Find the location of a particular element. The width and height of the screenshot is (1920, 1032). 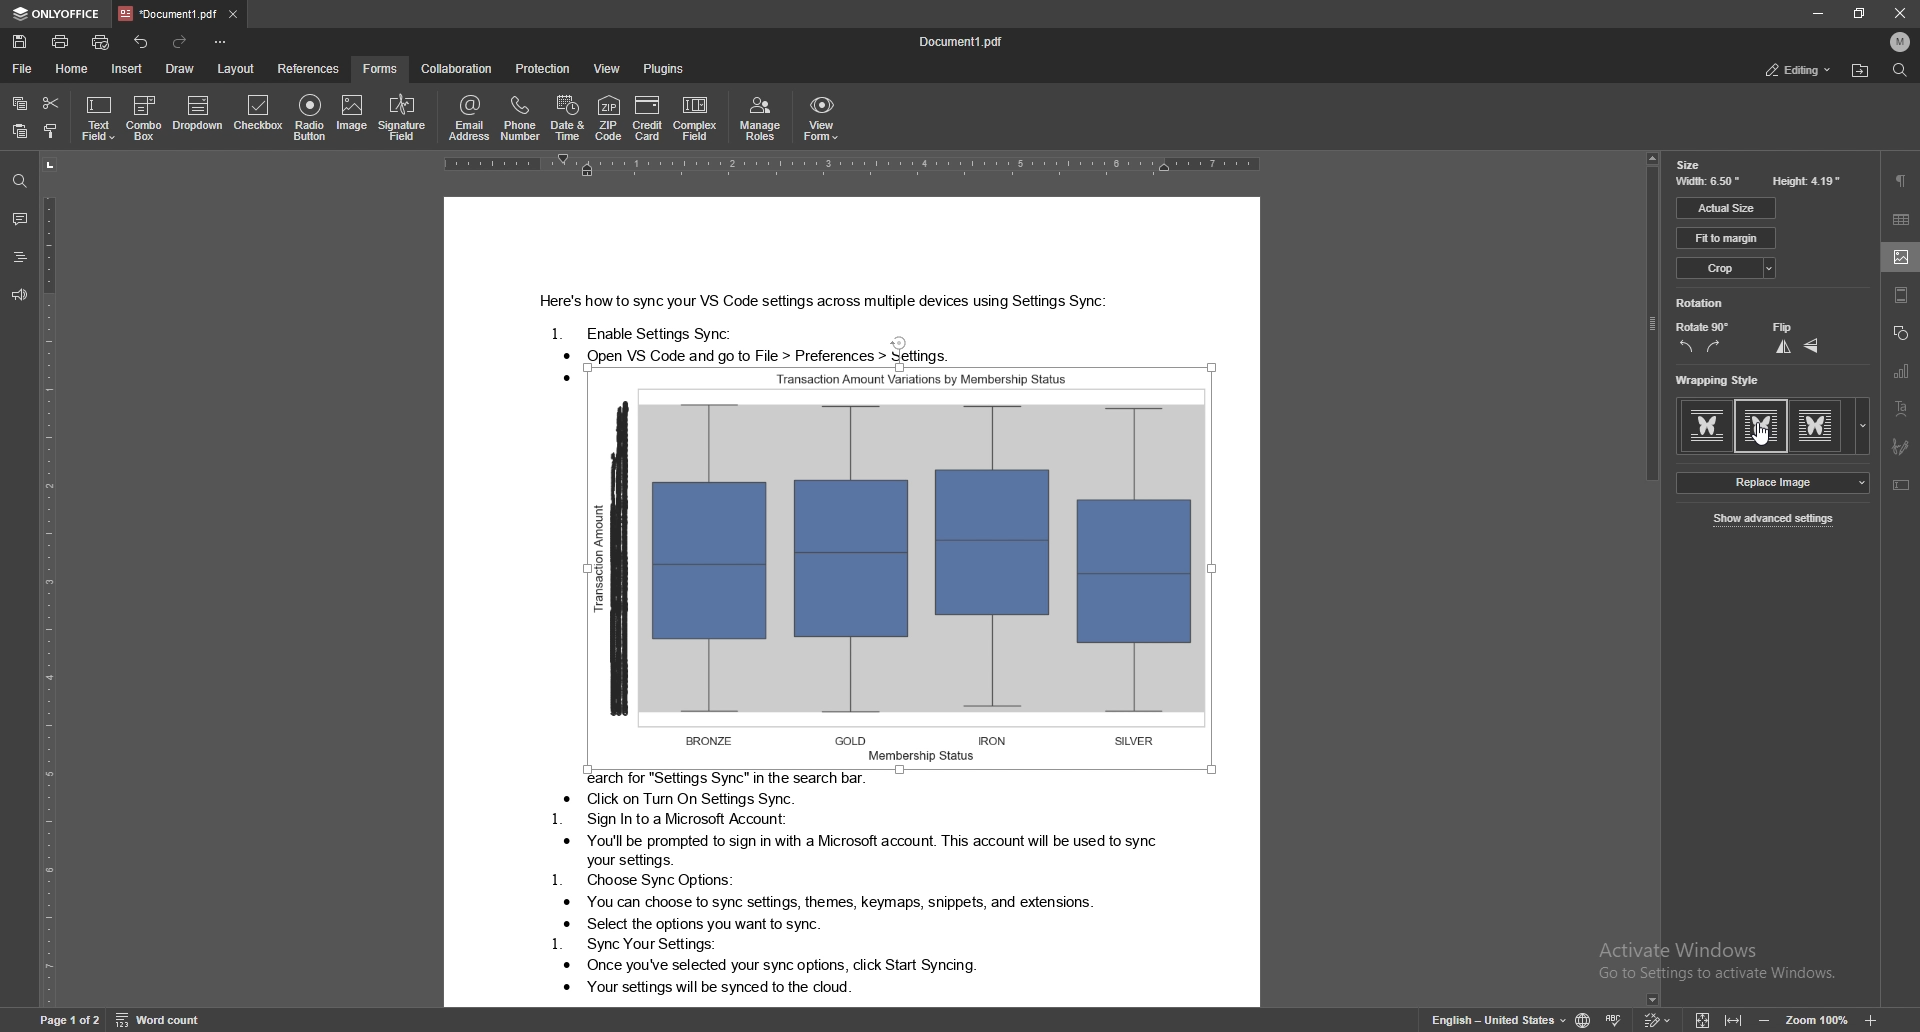

email address is located at coordinates (469, 117).